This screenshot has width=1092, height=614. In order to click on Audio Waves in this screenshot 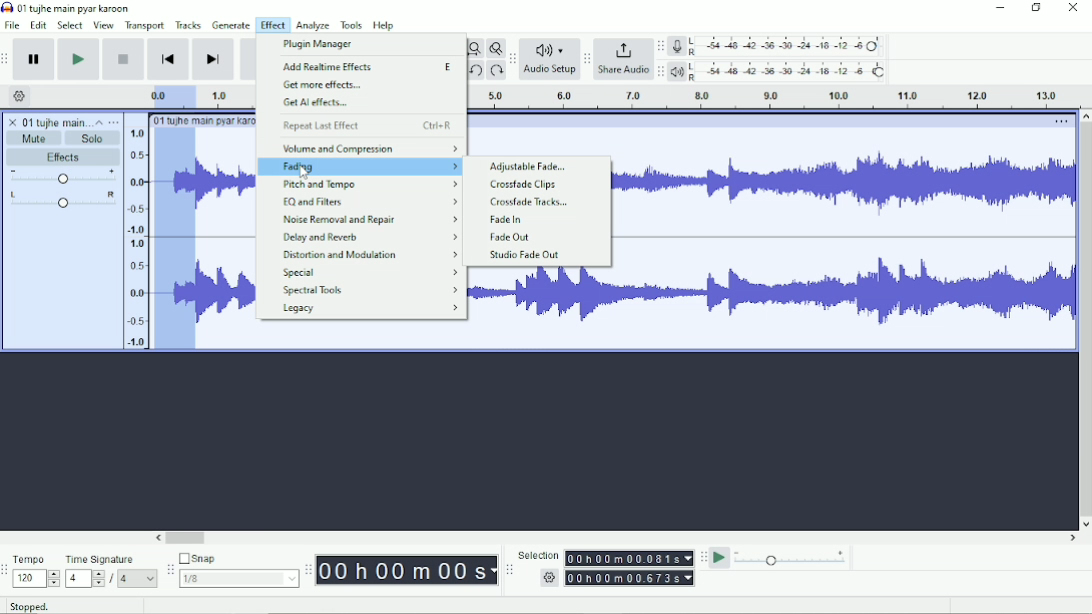, I will do `click(226, 293)`.